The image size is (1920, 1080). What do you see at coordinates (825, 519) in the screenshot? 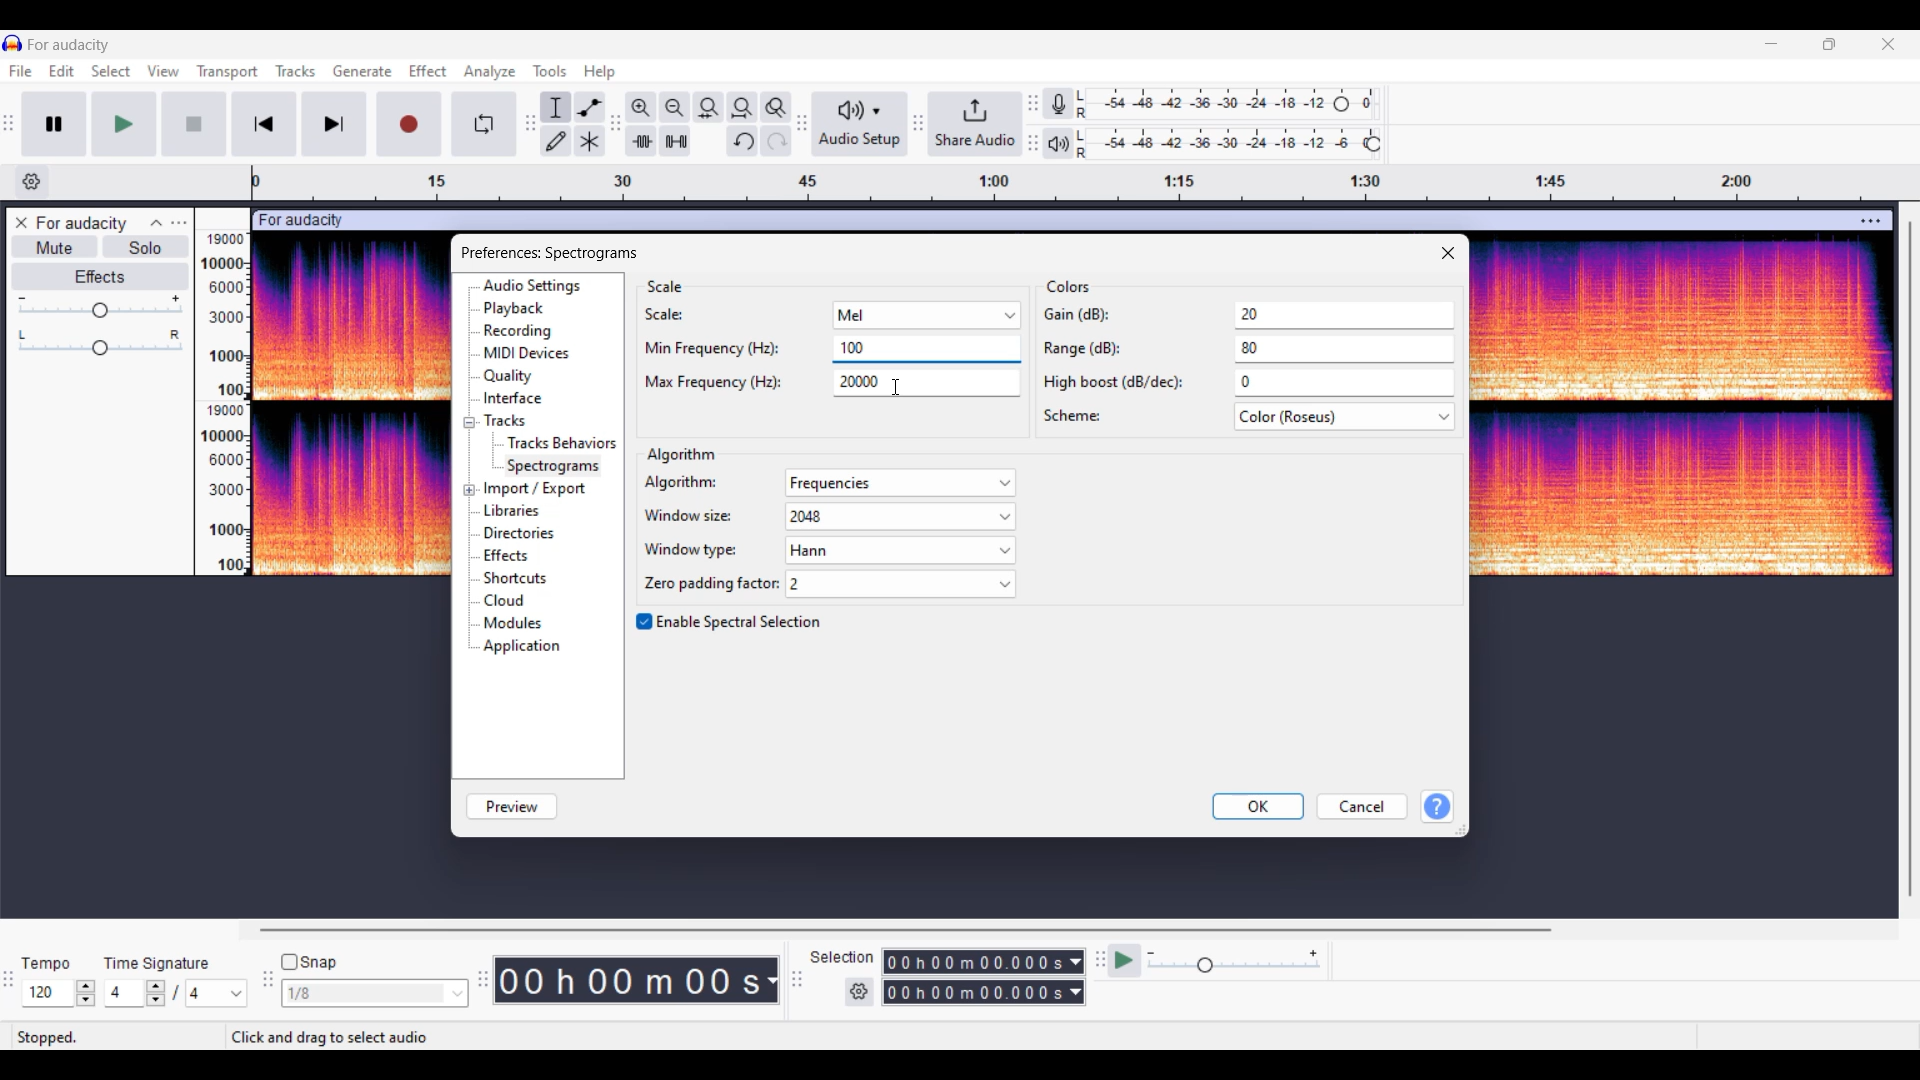
I see `window size` at bounding box center [825, 519].